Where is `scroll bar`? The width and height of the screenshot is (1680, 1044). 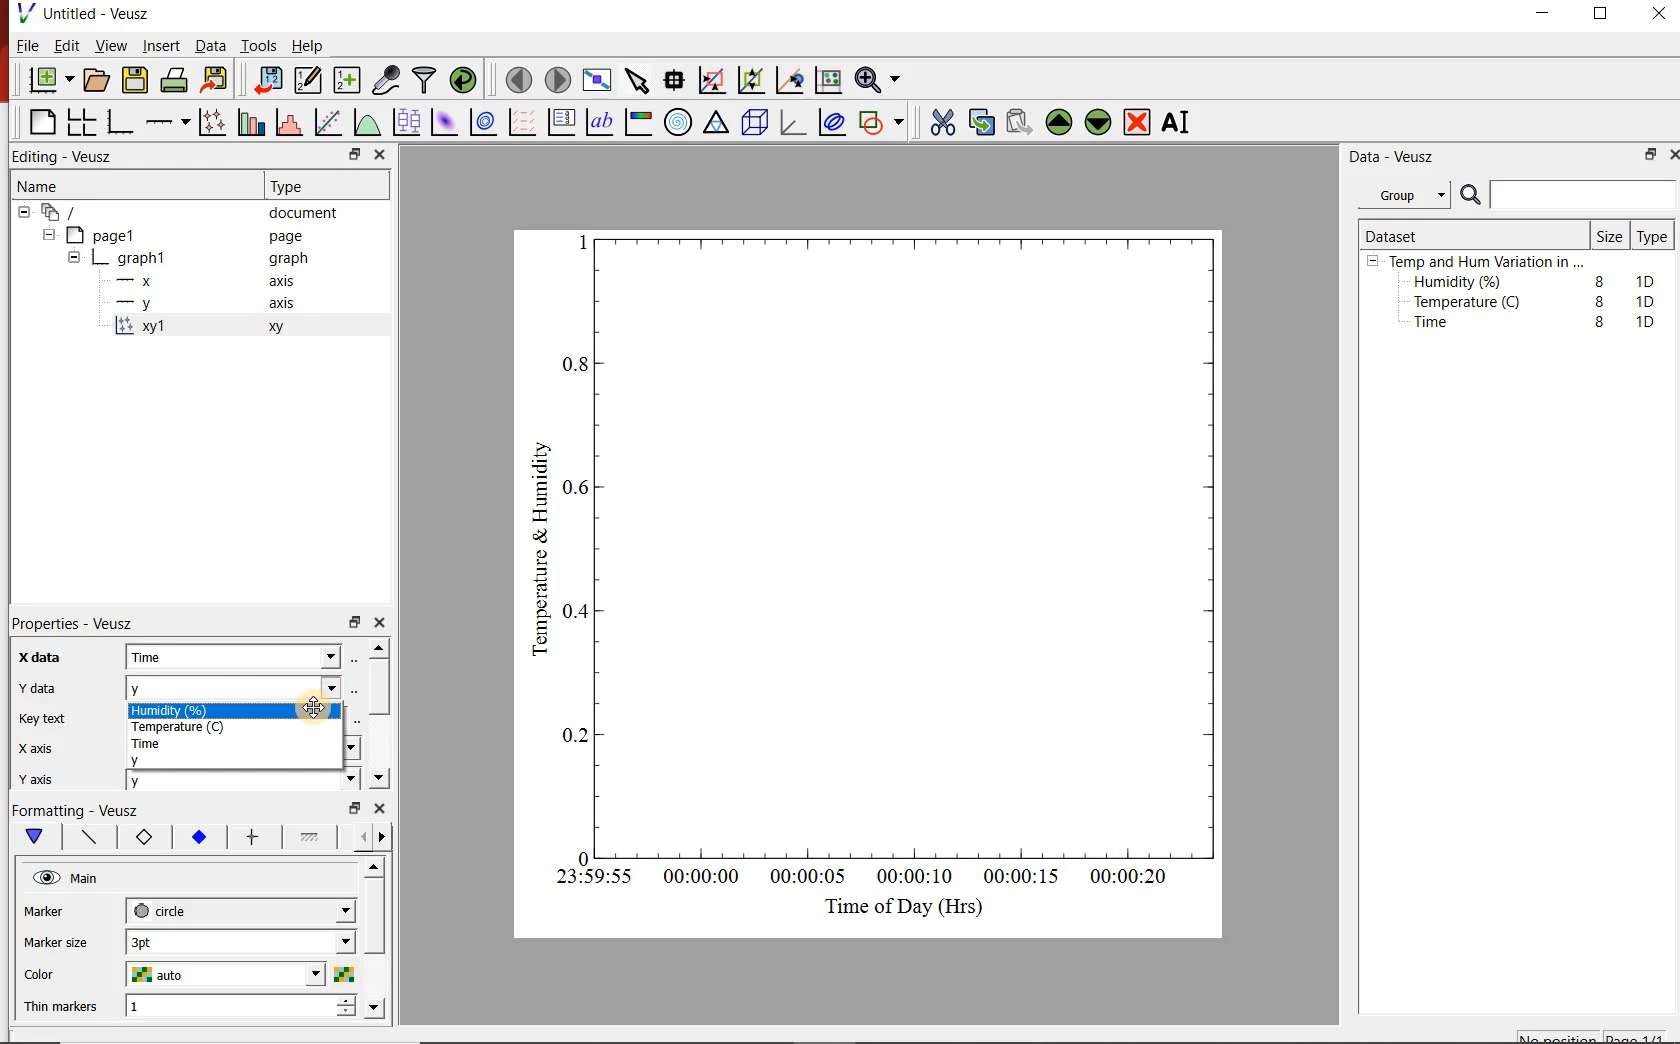
scroll bar is located at coordinates (376, 936).